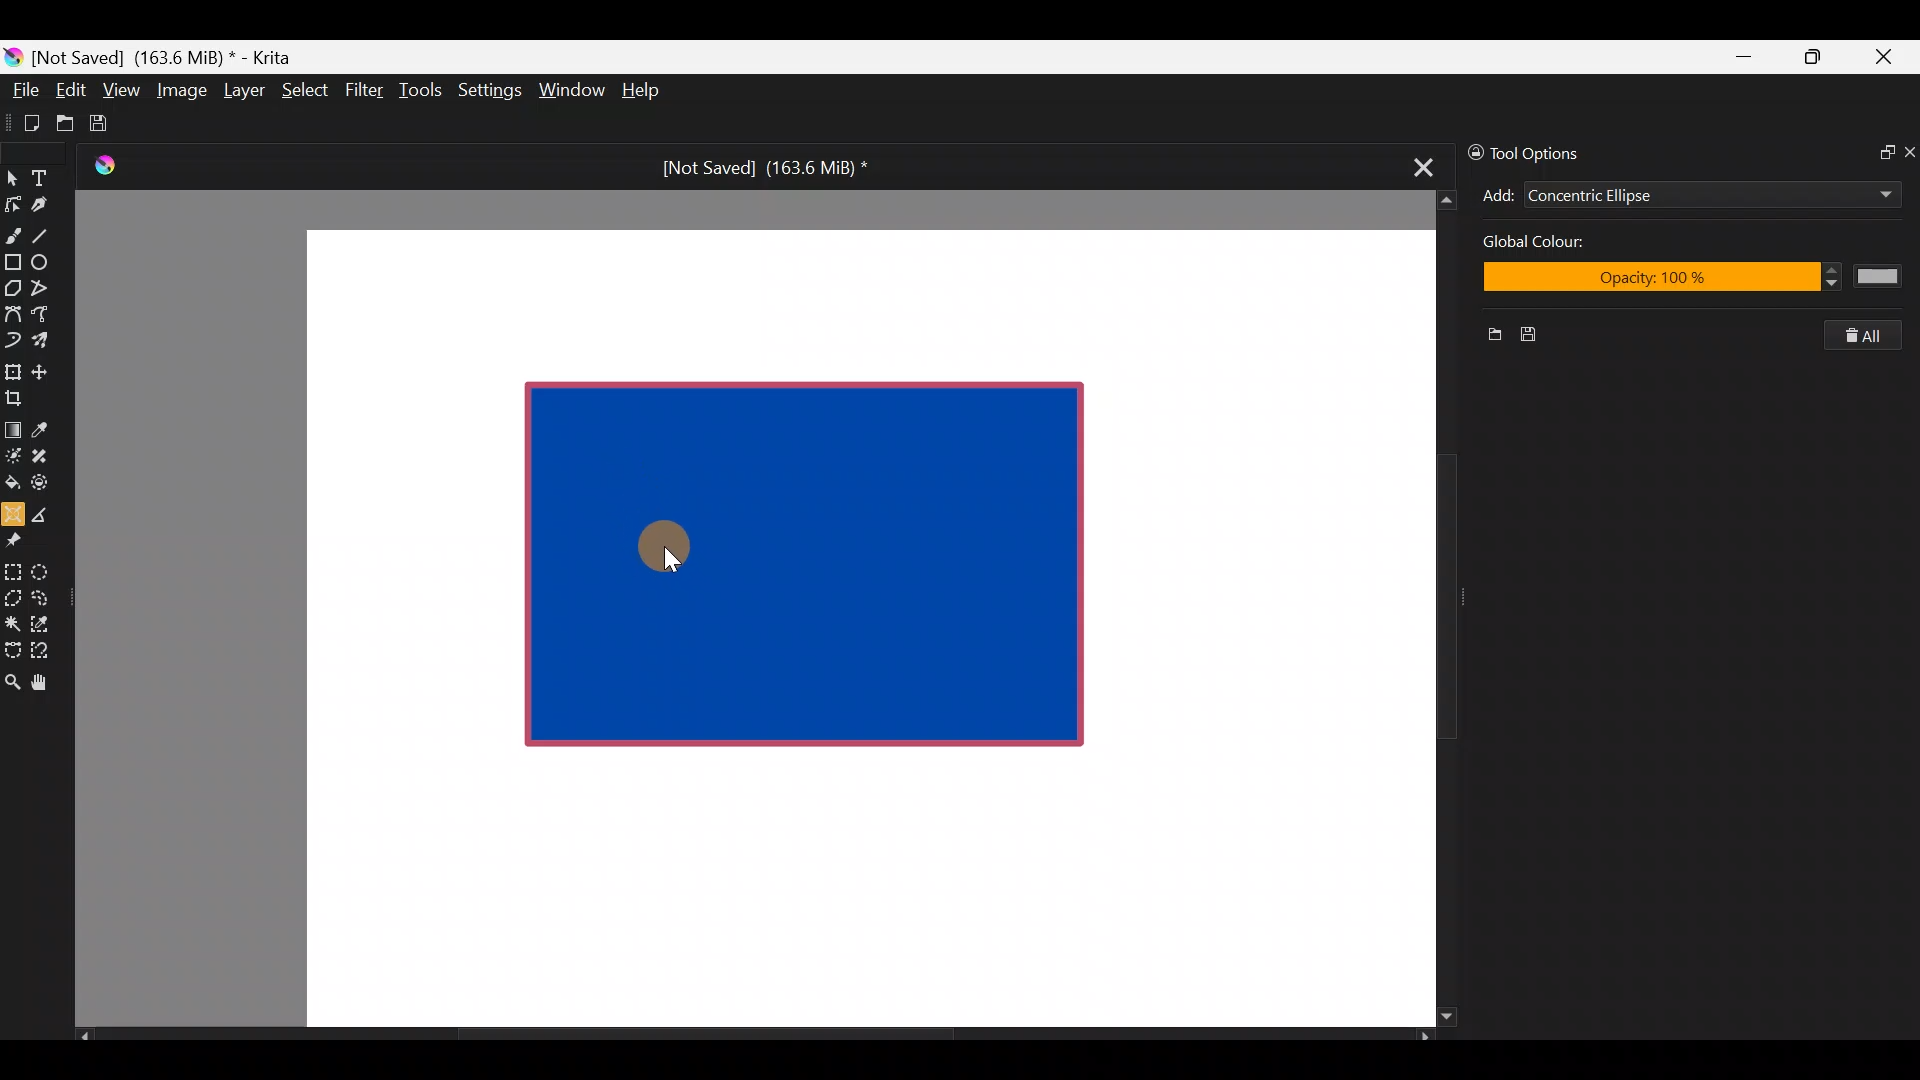 This screenshot has height=1080, width=1920. What do you see at coordinates (12, 316) in the screenshot?
I see `Bezier curve tool` at bounding box center [12, 316].